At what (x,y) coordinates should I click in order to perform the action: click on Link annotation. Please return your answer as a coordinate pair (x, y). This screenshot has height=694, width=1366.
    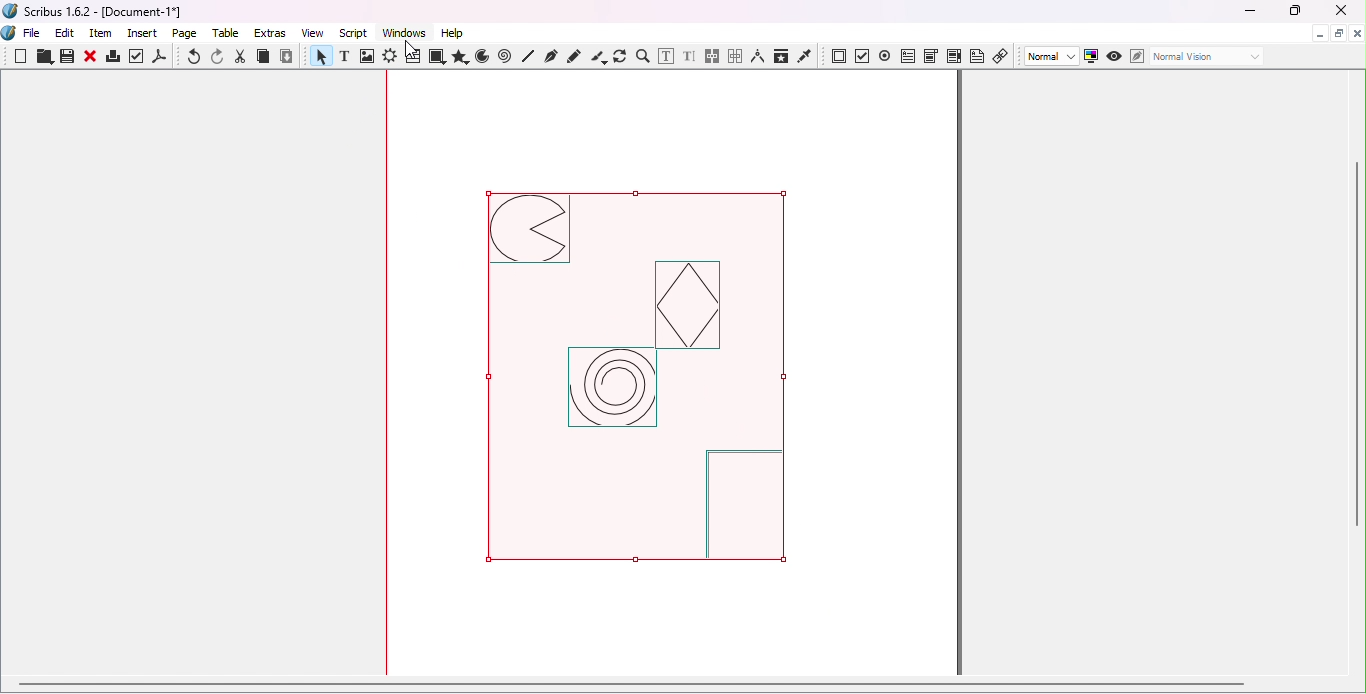
    Looking at the image, I should click on (1002, 55).